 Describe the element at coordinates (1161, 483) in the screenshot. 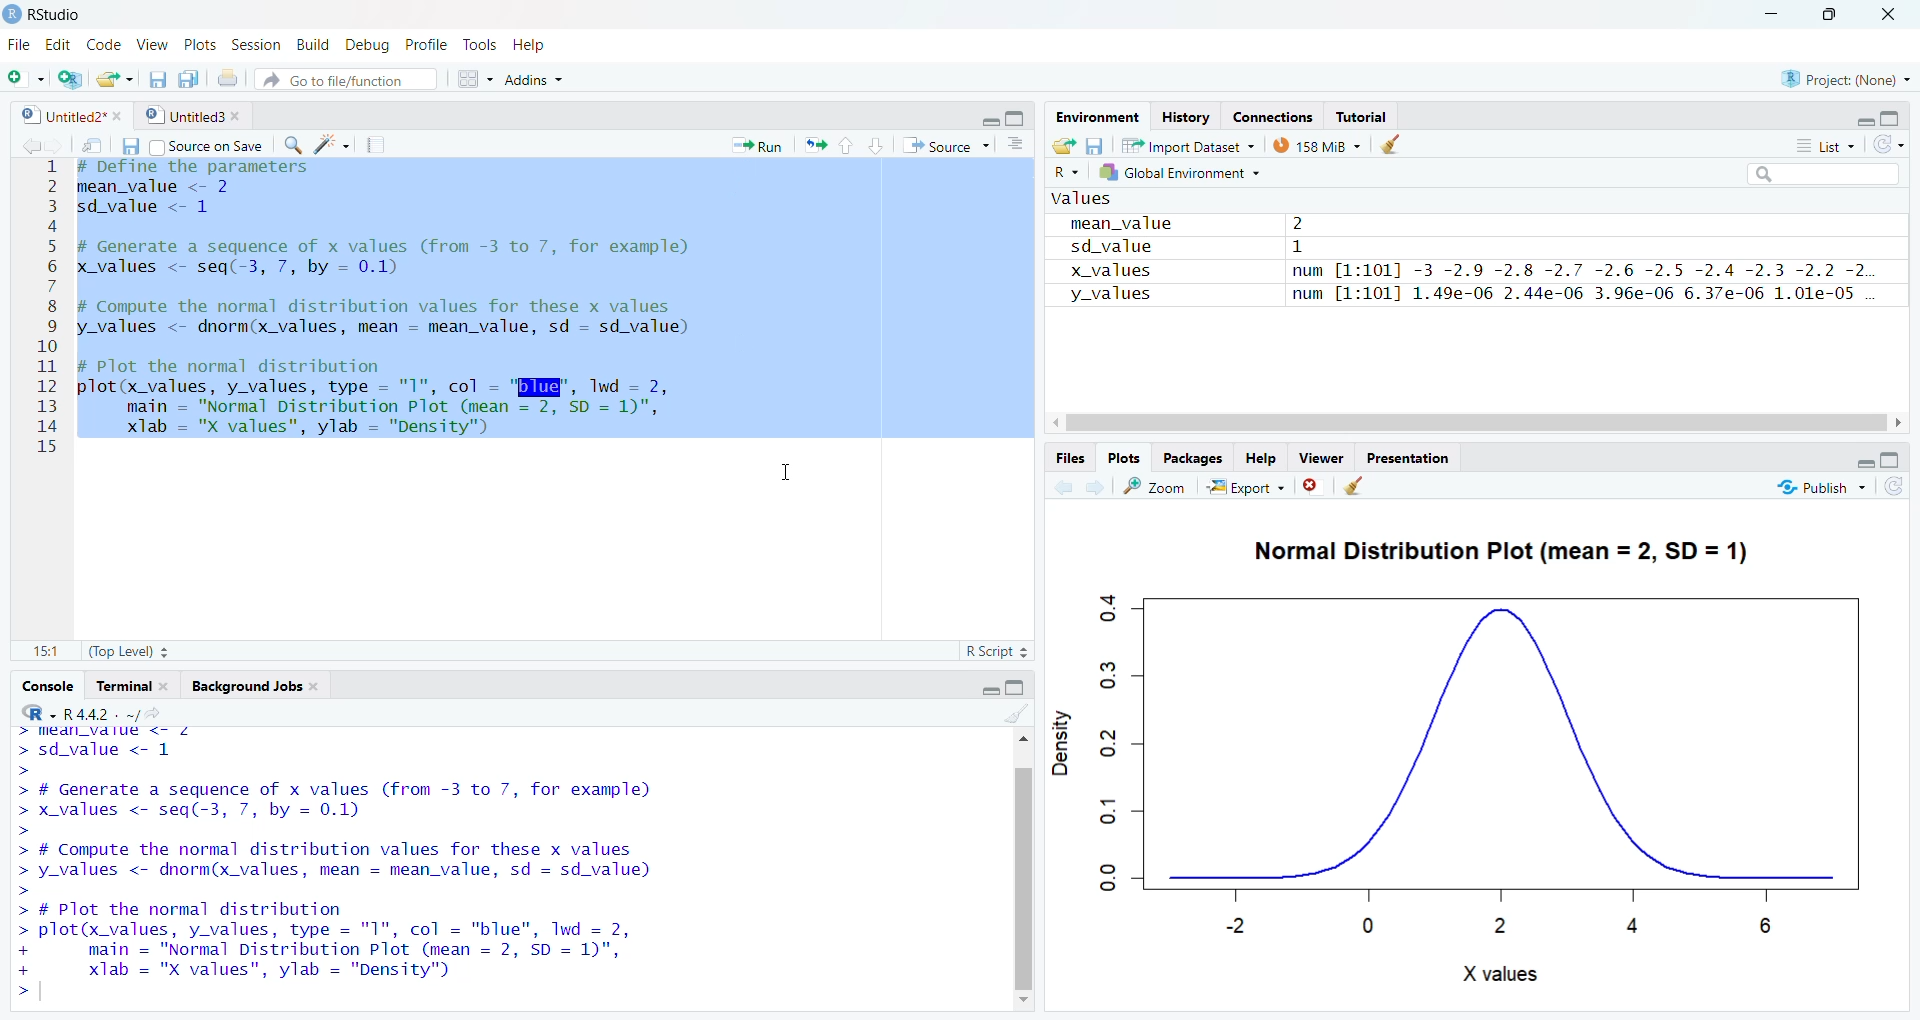

I see `zoom` at that location.